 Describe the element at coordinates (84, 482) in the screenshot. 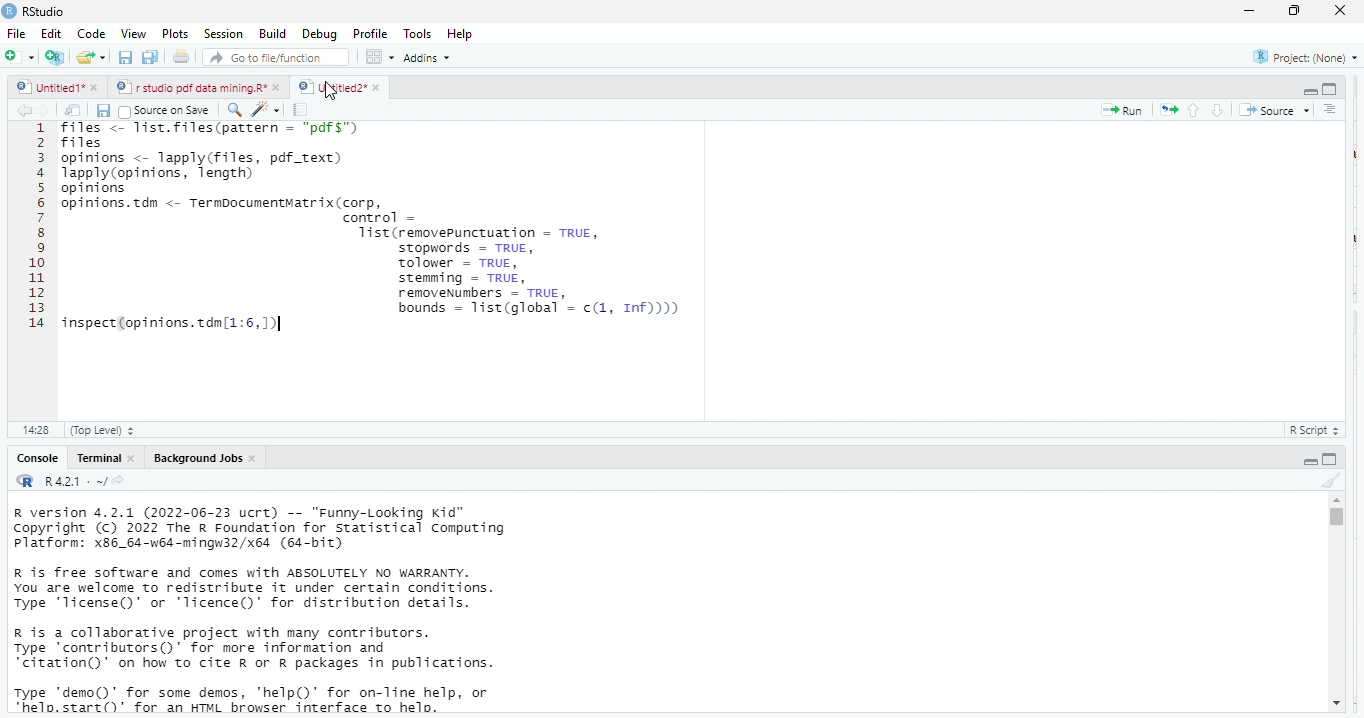

I see `R421: ~/` at that location.